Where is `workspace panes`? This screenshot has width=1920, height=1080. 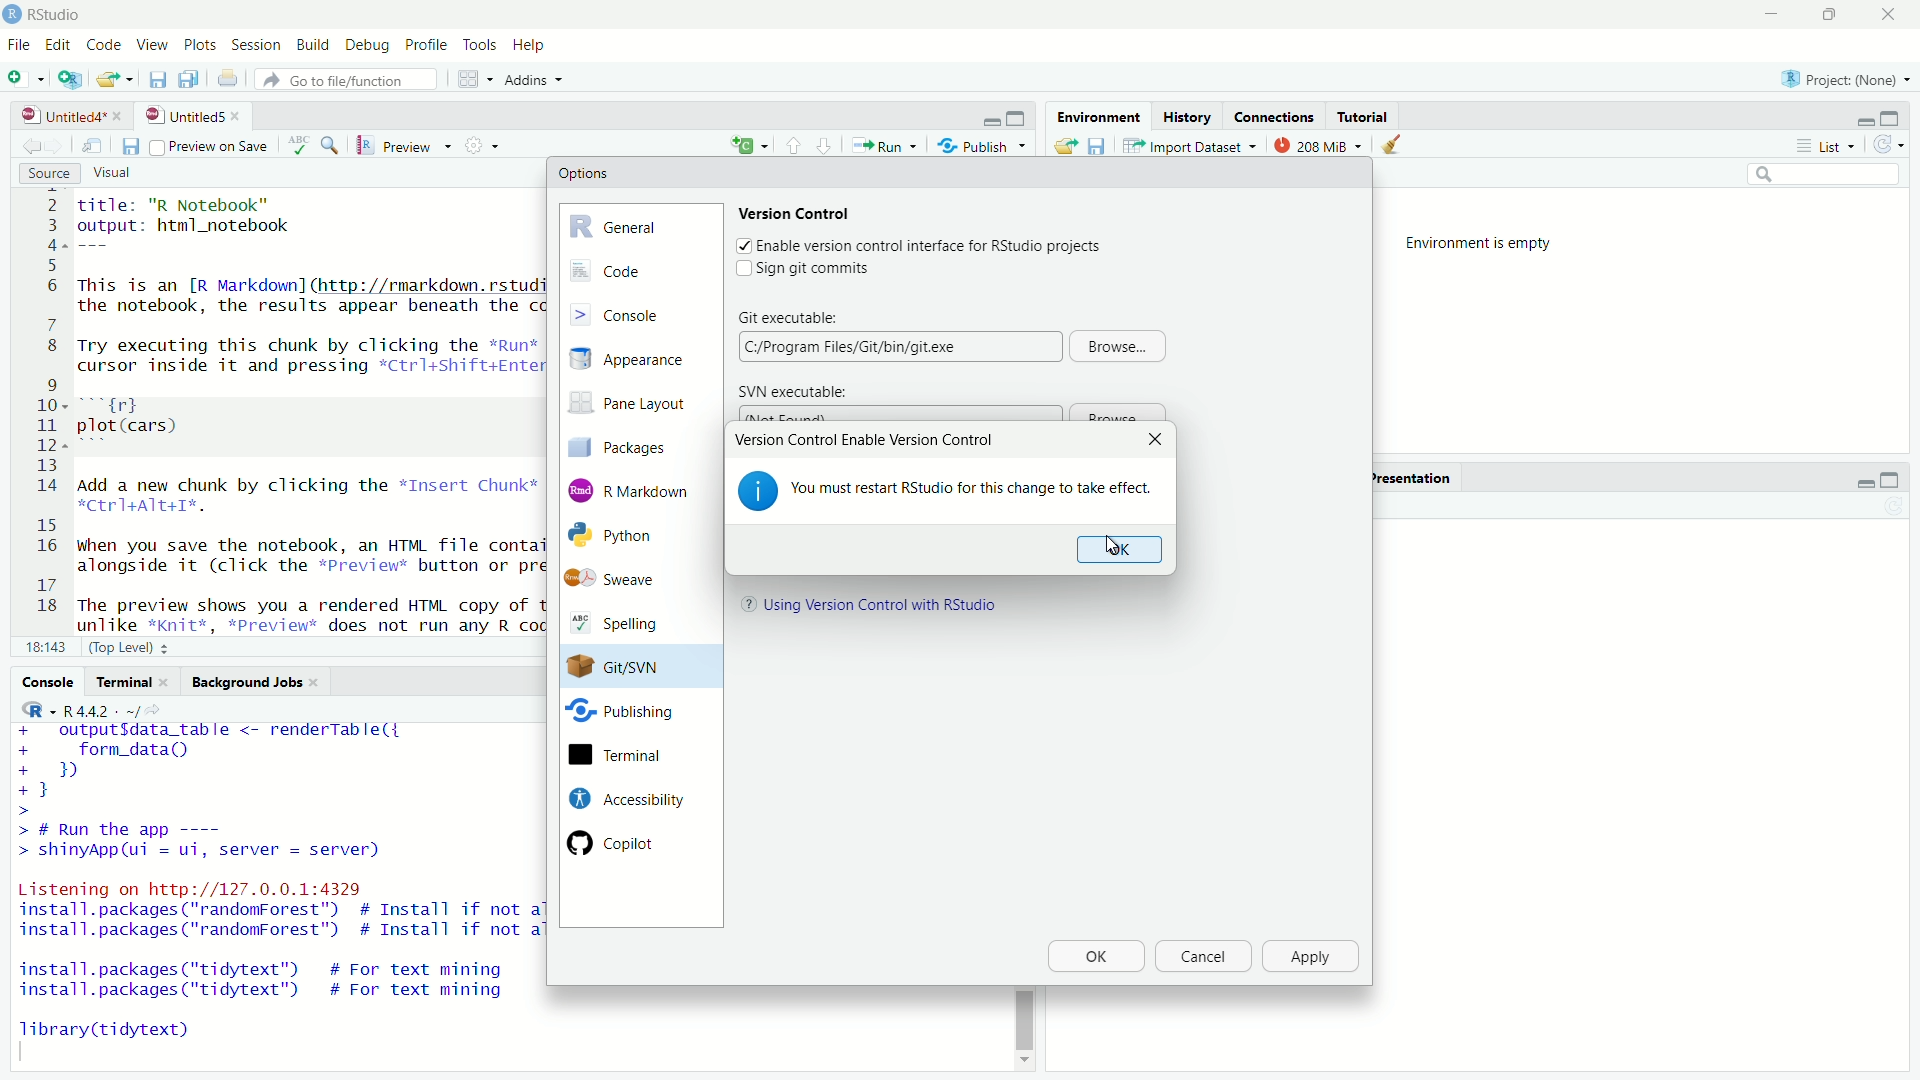 workspace panes is located at coordinates (477, 79).